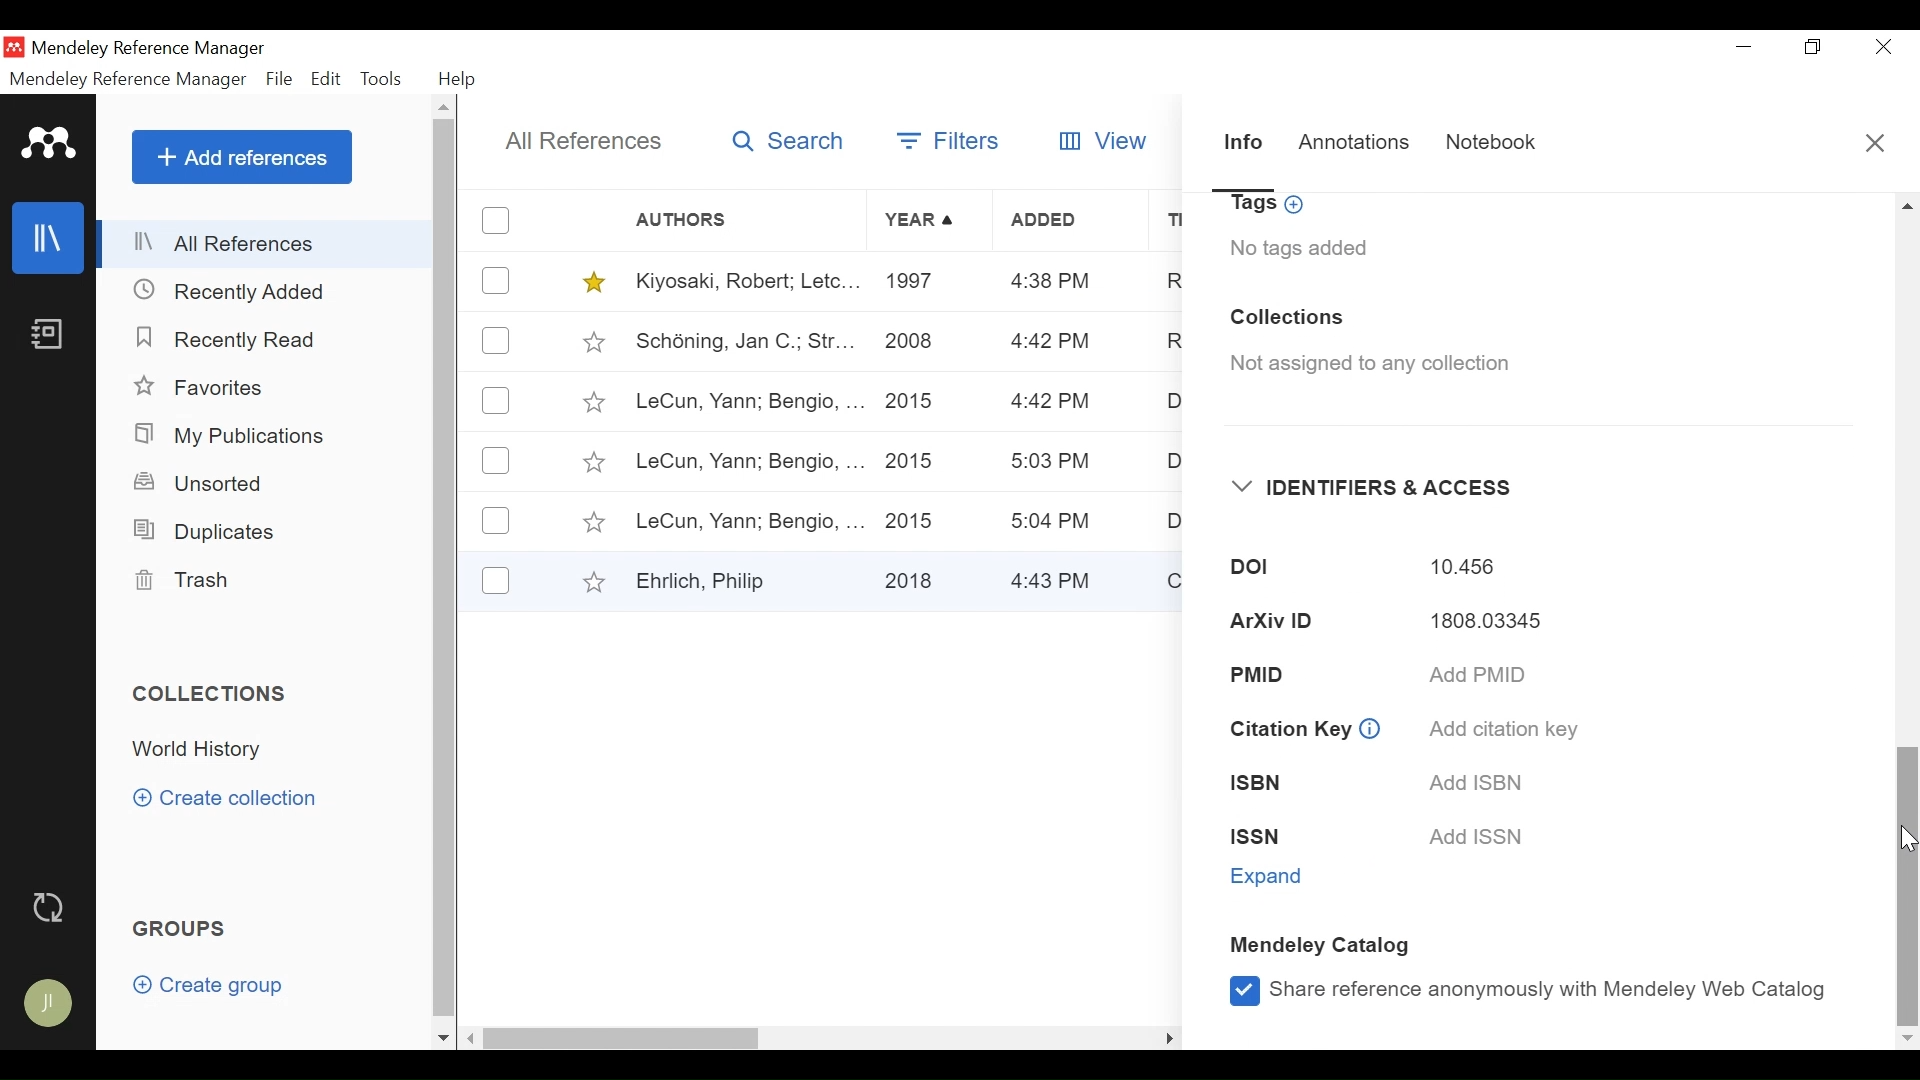  Describe the element at coordinates (746, 580) in the screenshot. I see `Ehrlich, Philify,` at that location.